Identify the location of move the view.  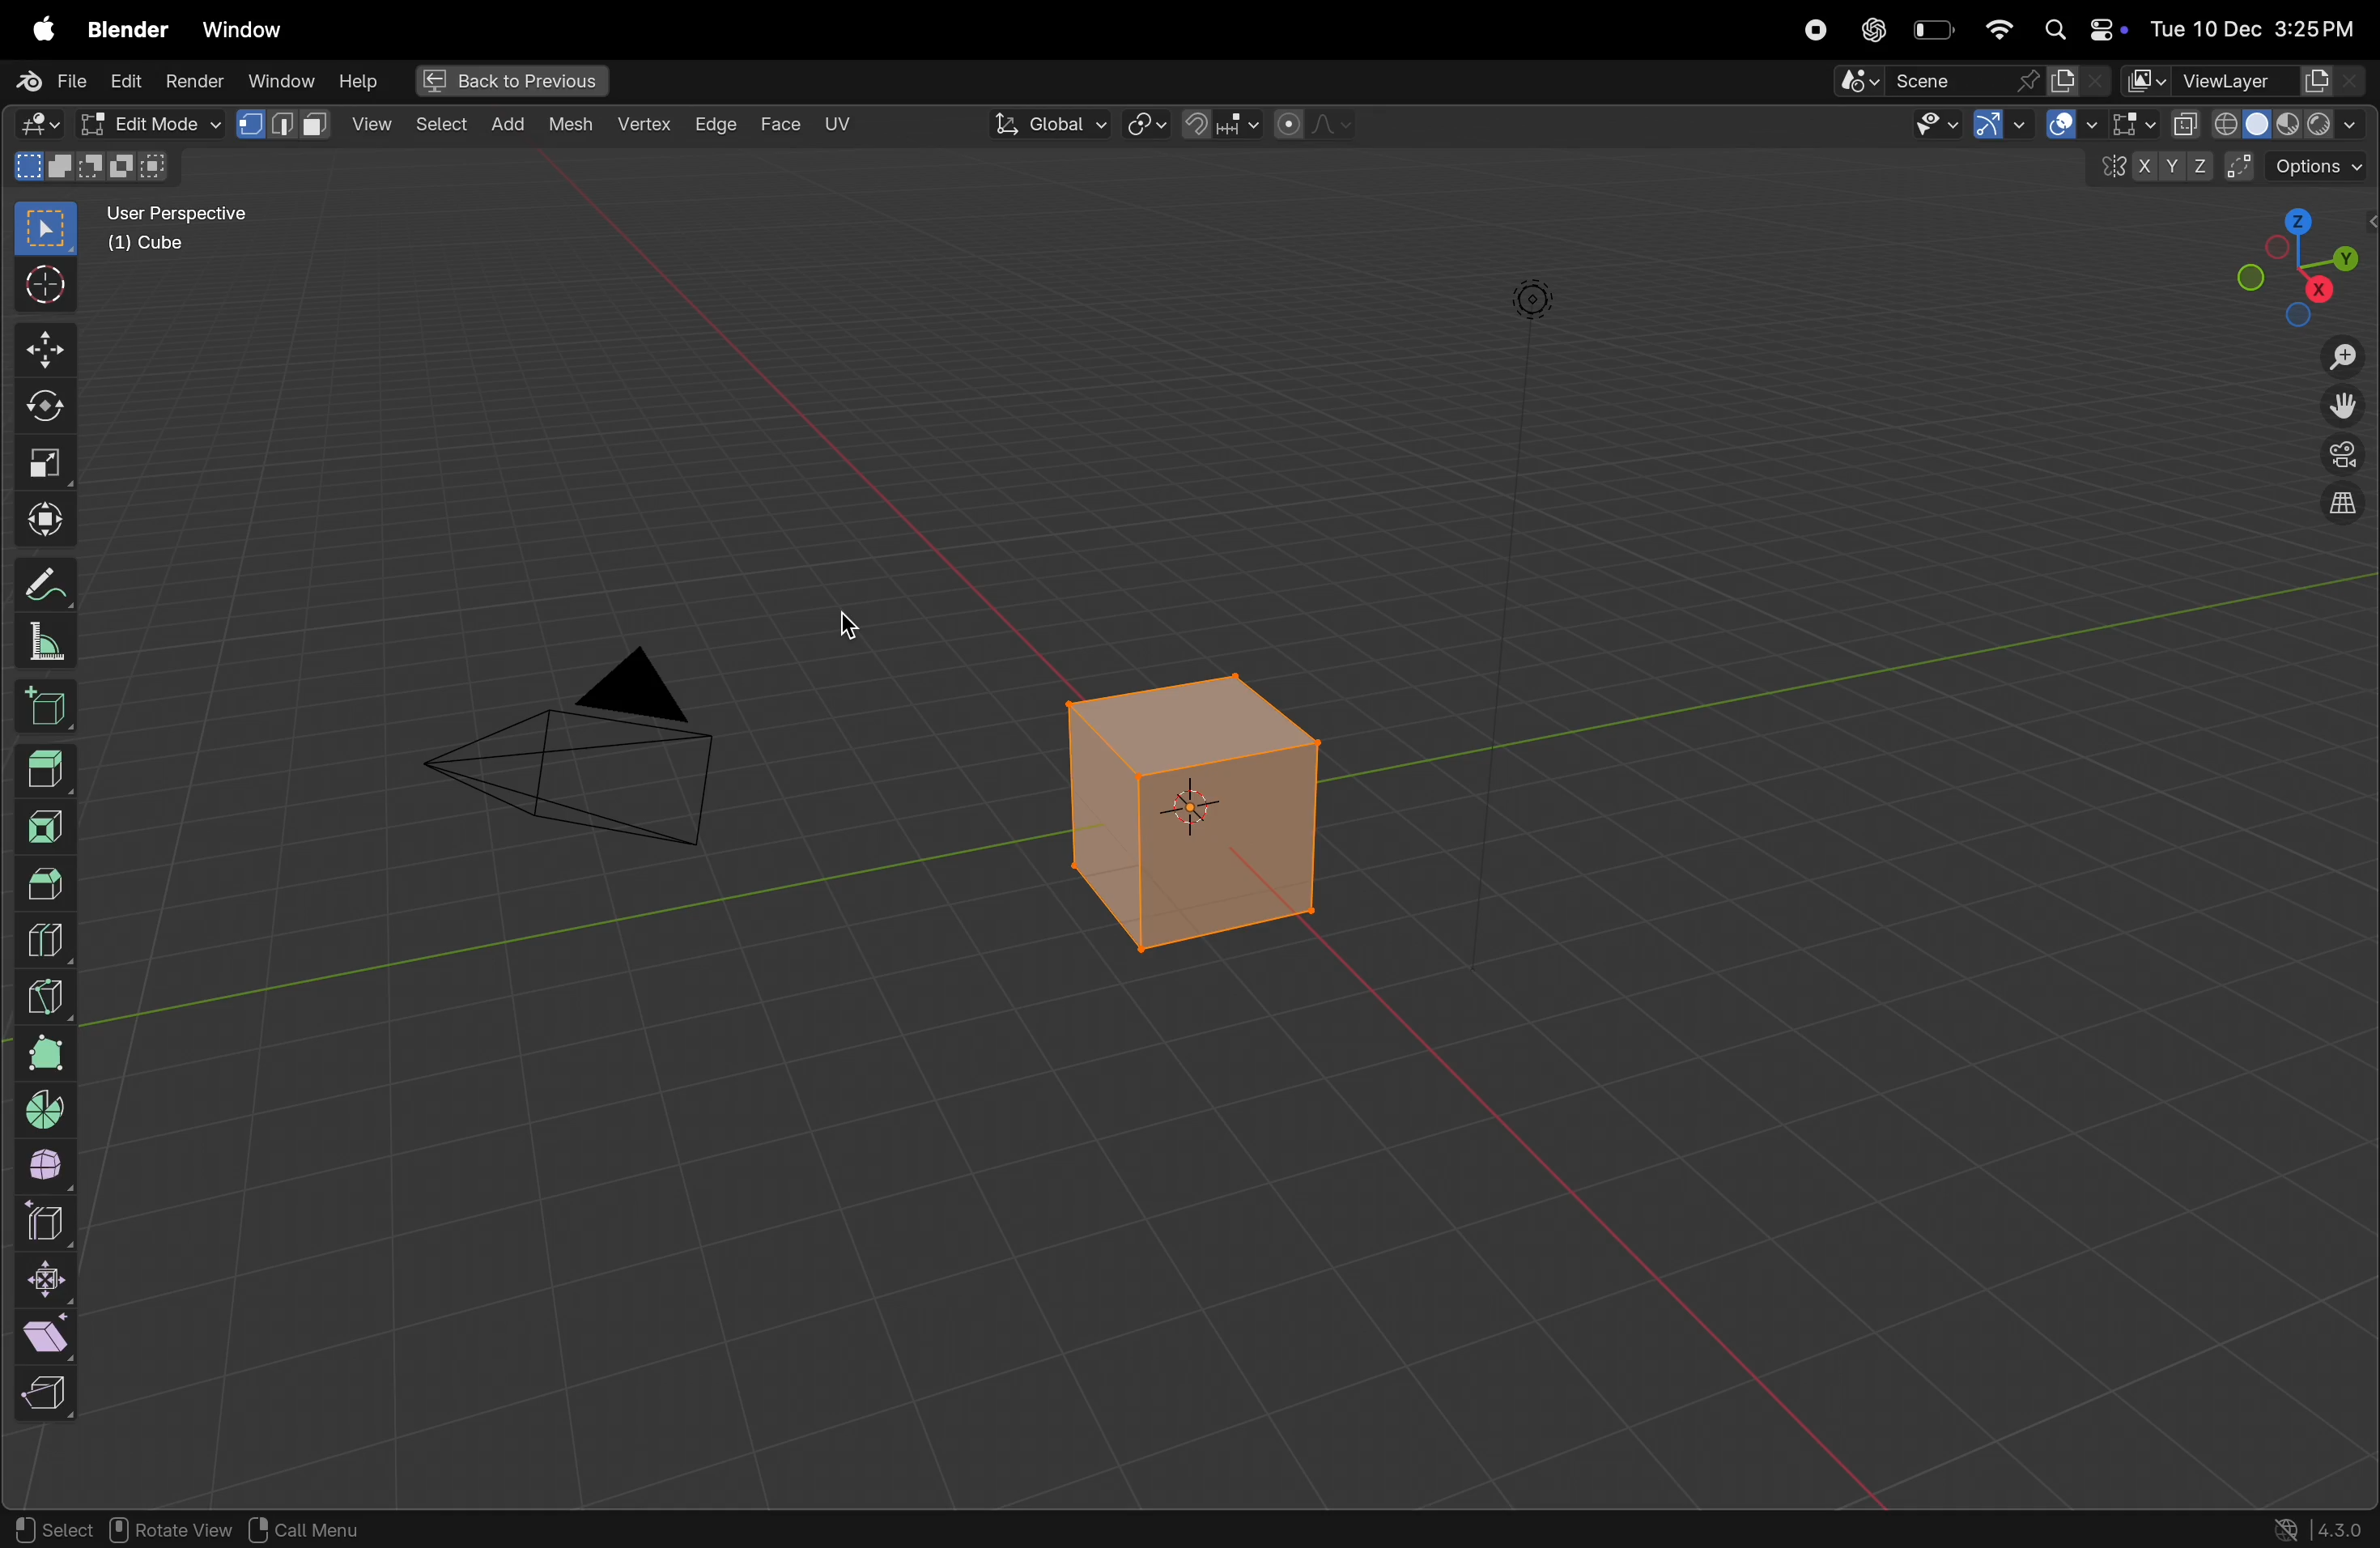
(2343, 408).